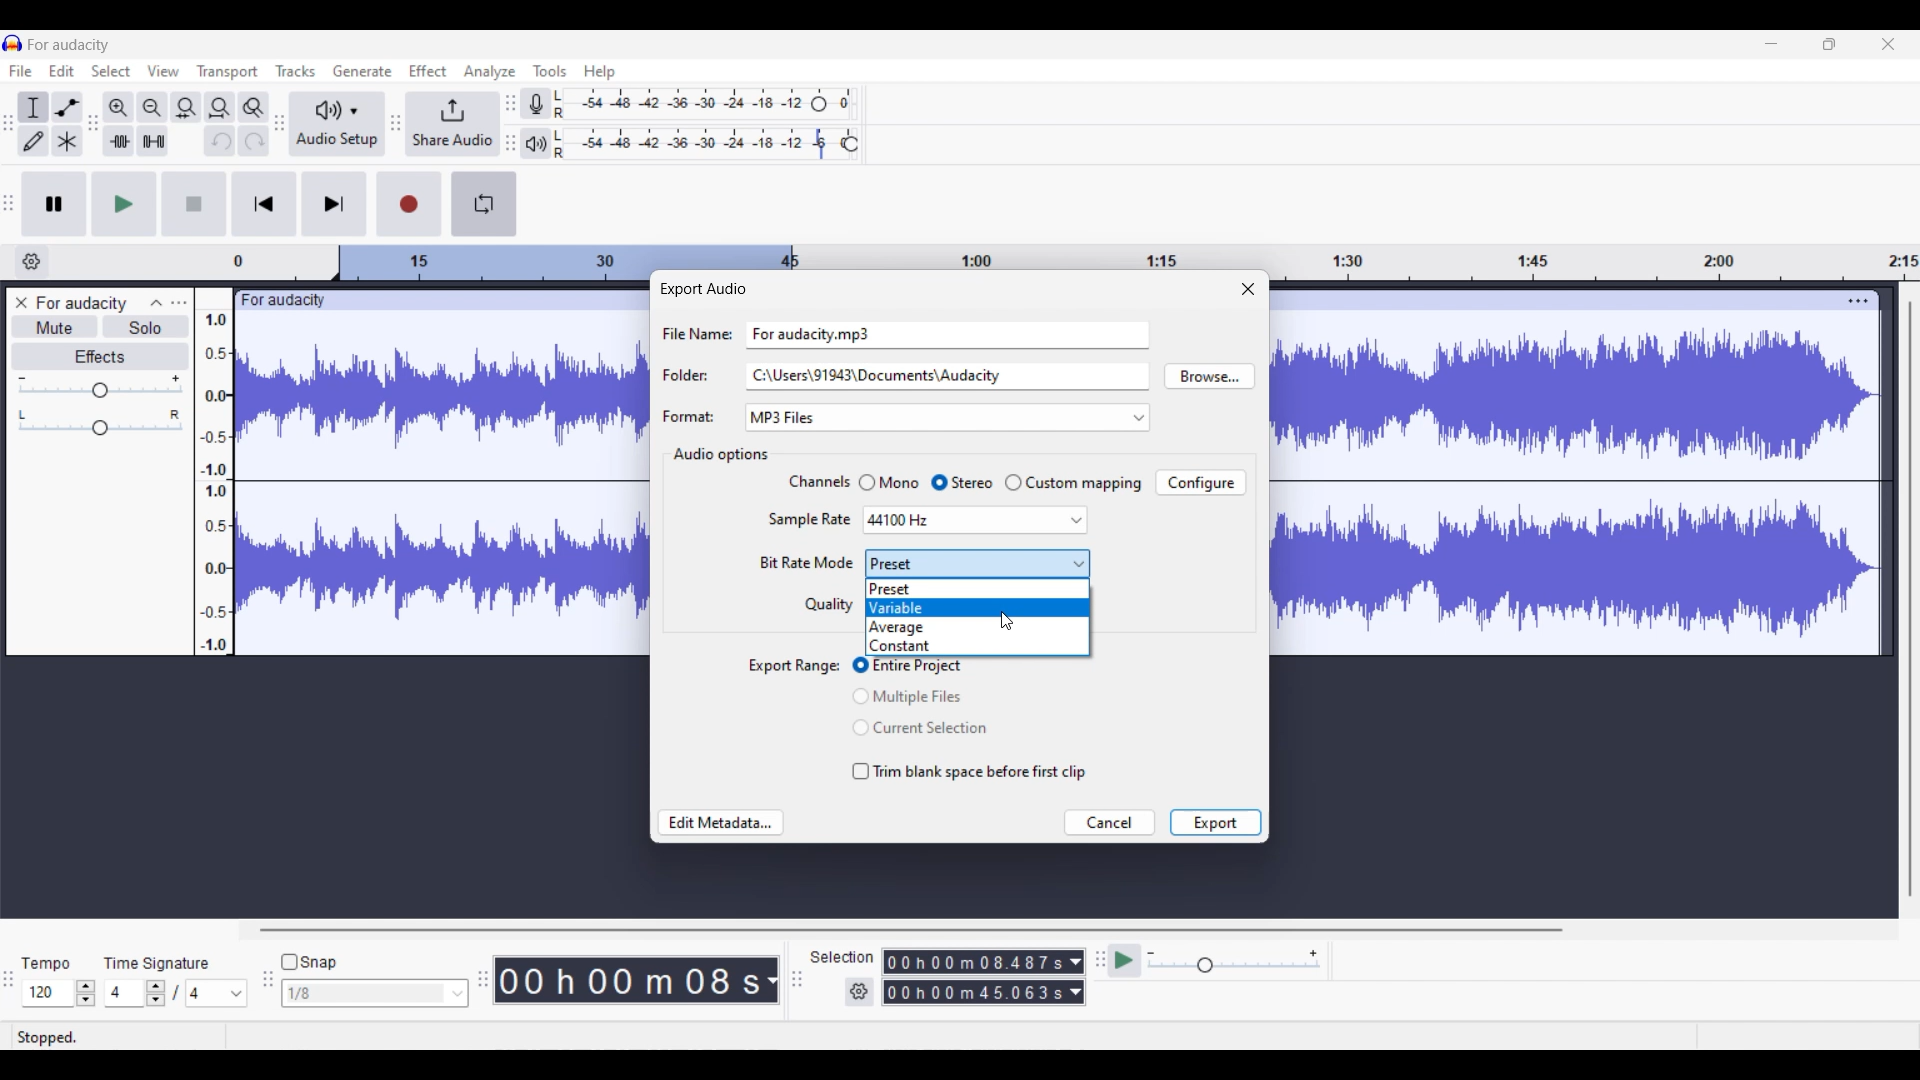 This screenshot has width=1920, height=1080. What do you see at coordinates (70, 45) in the screenshot?
I see `Project name - For audacity` at bounding box center [70, 45].